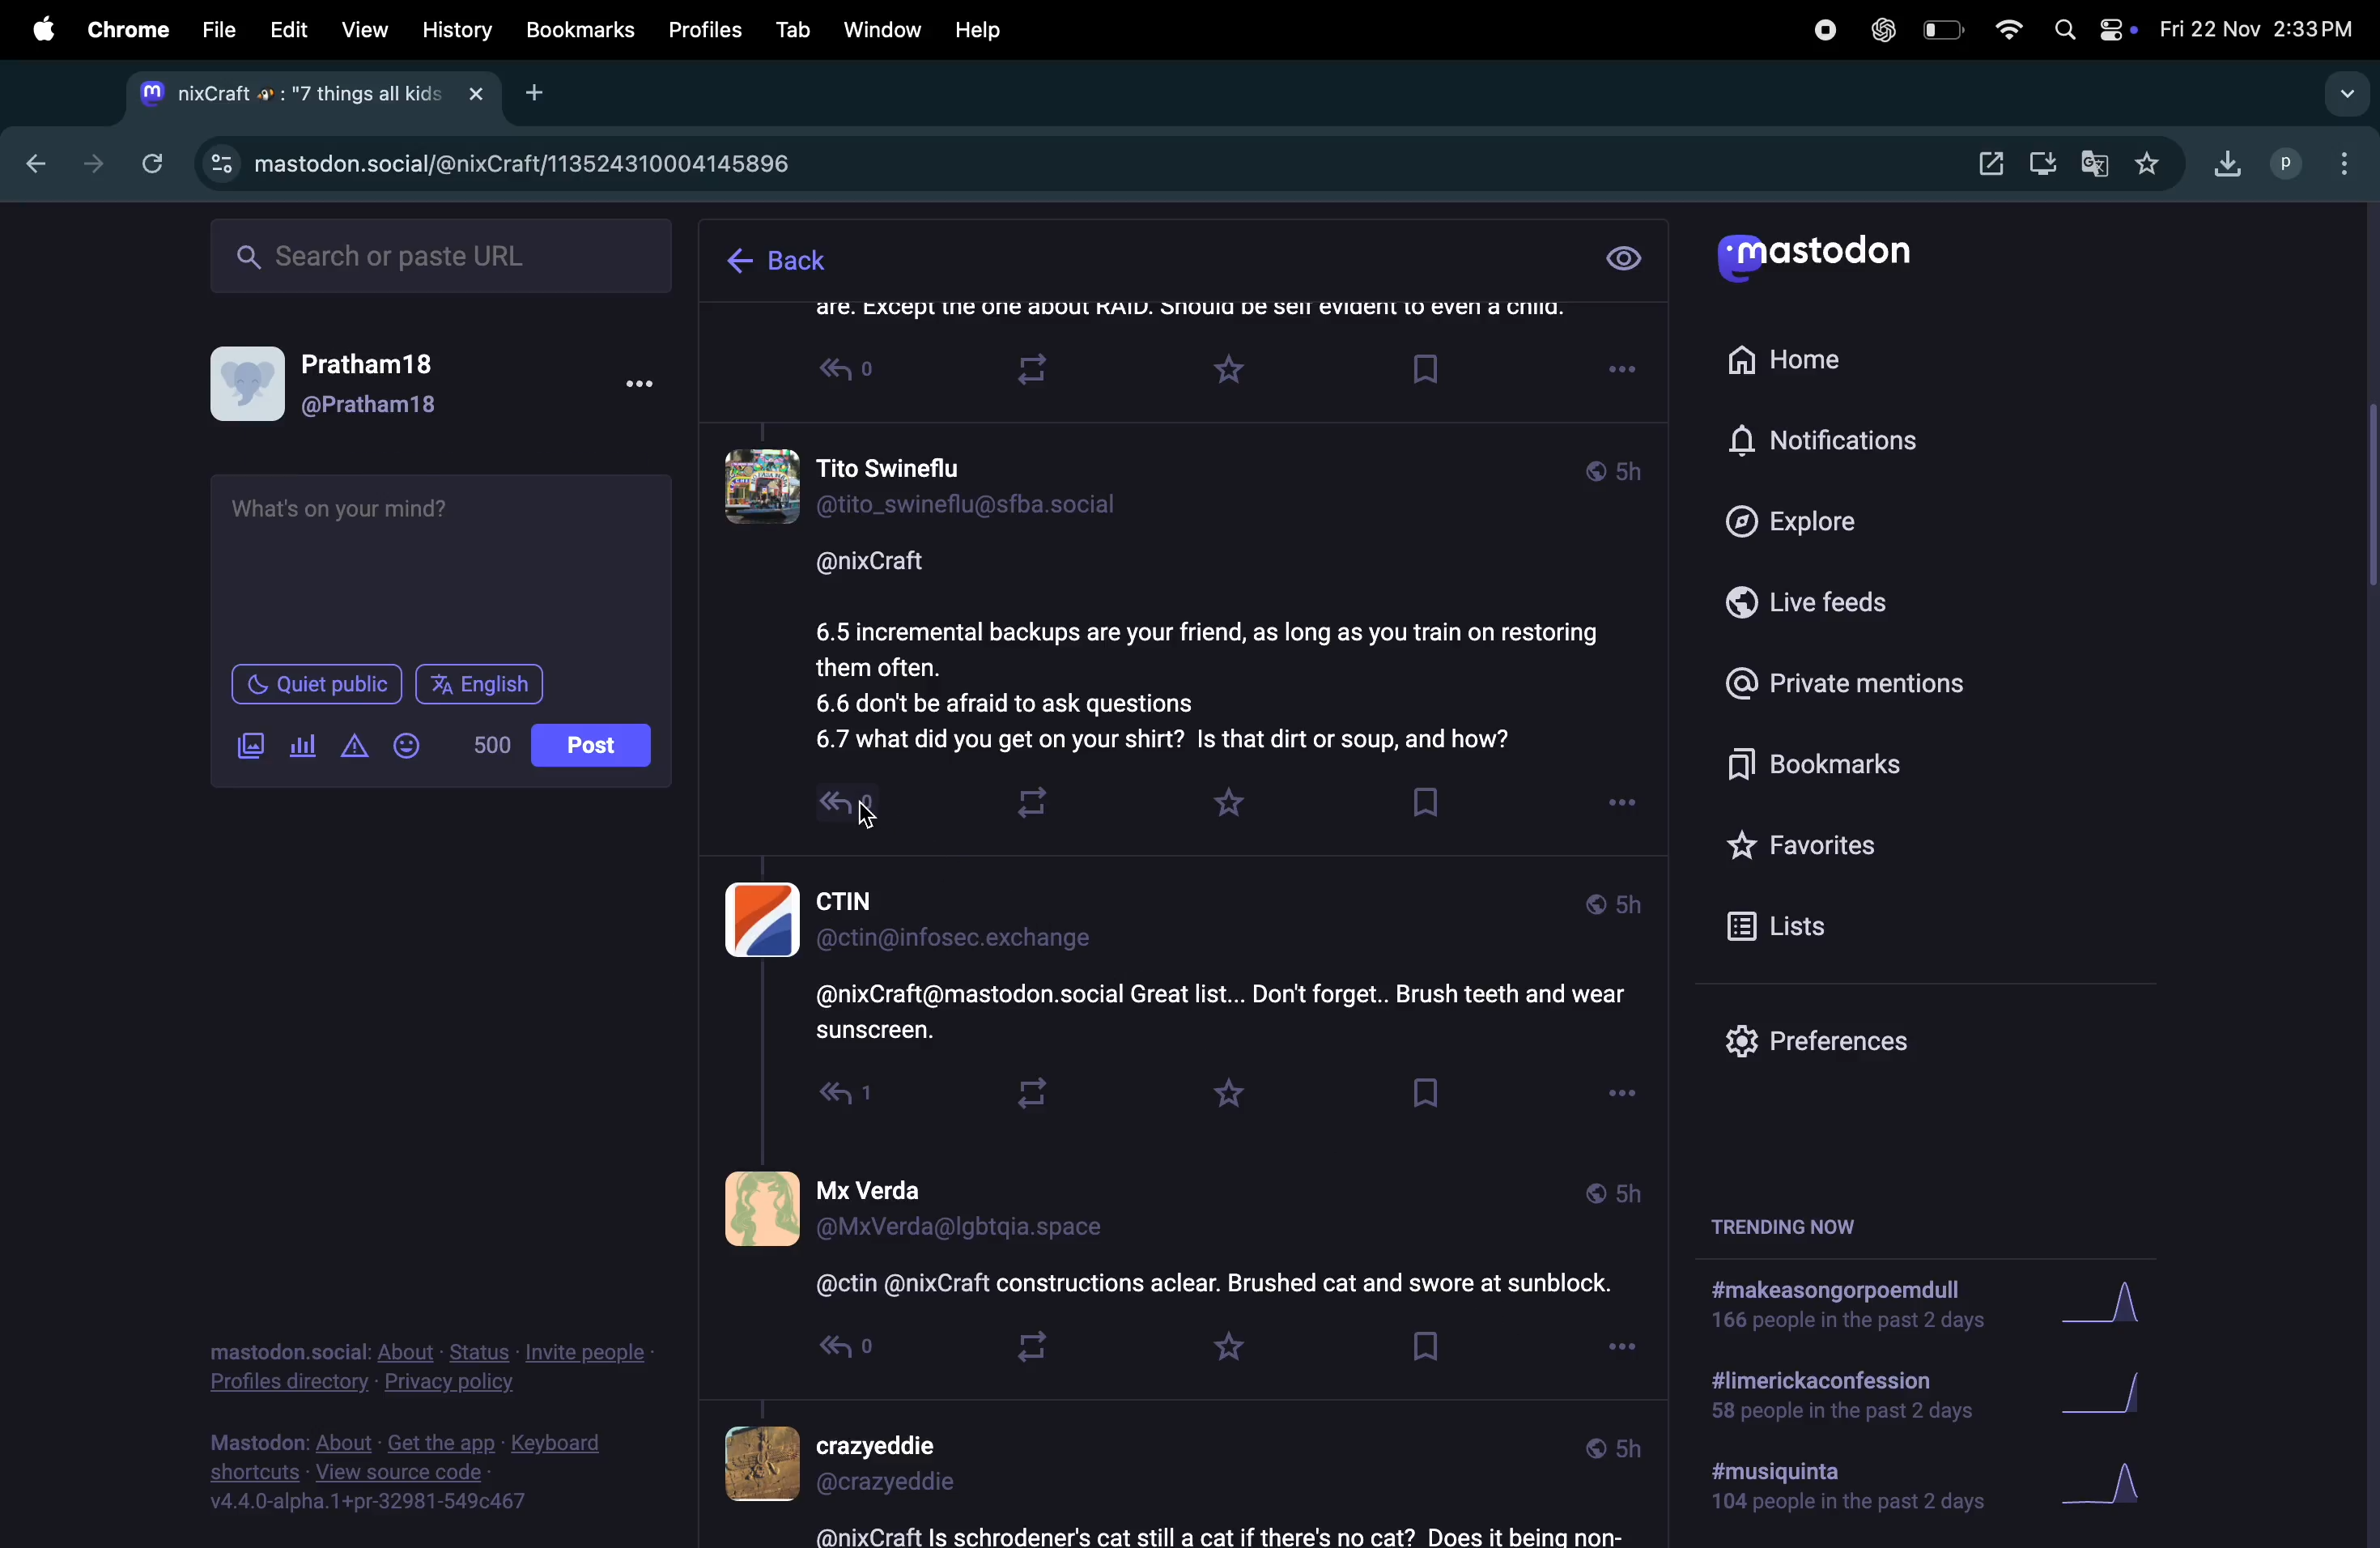 This screenshot has width=2380, height=1548. I want to click on thread, so click(1185, 966).